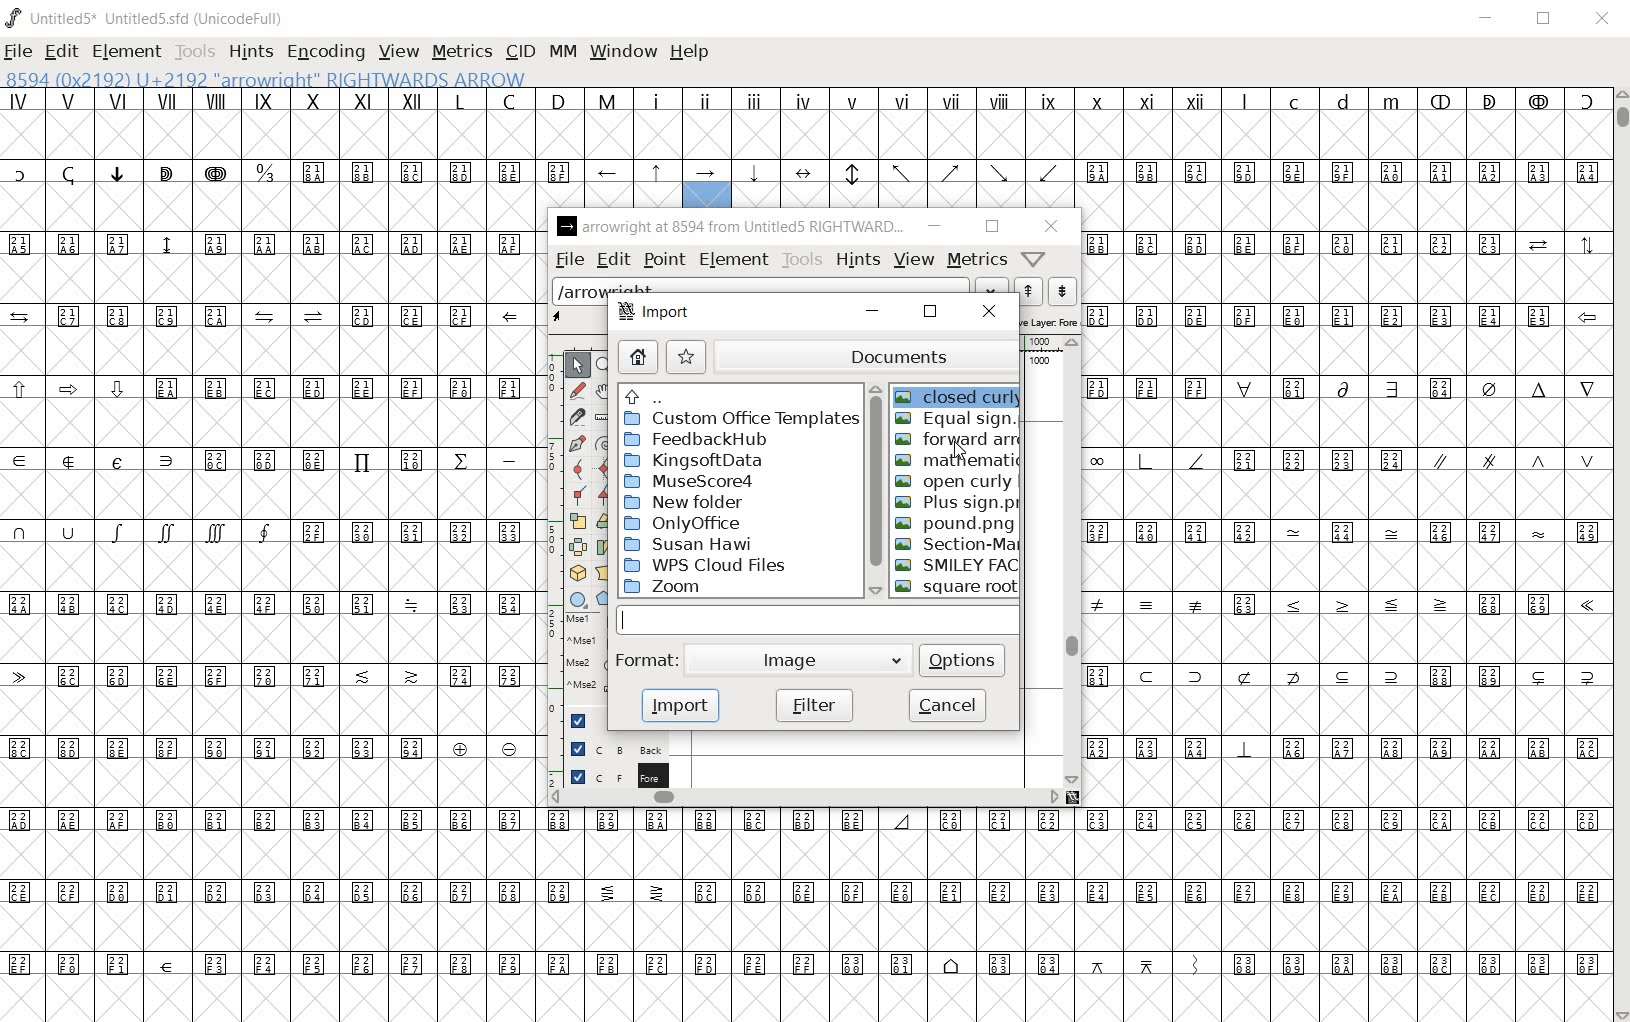 This screenshot has width=1630, height=1022. I want to click on WPS Cloud Files, so click(707, 564).